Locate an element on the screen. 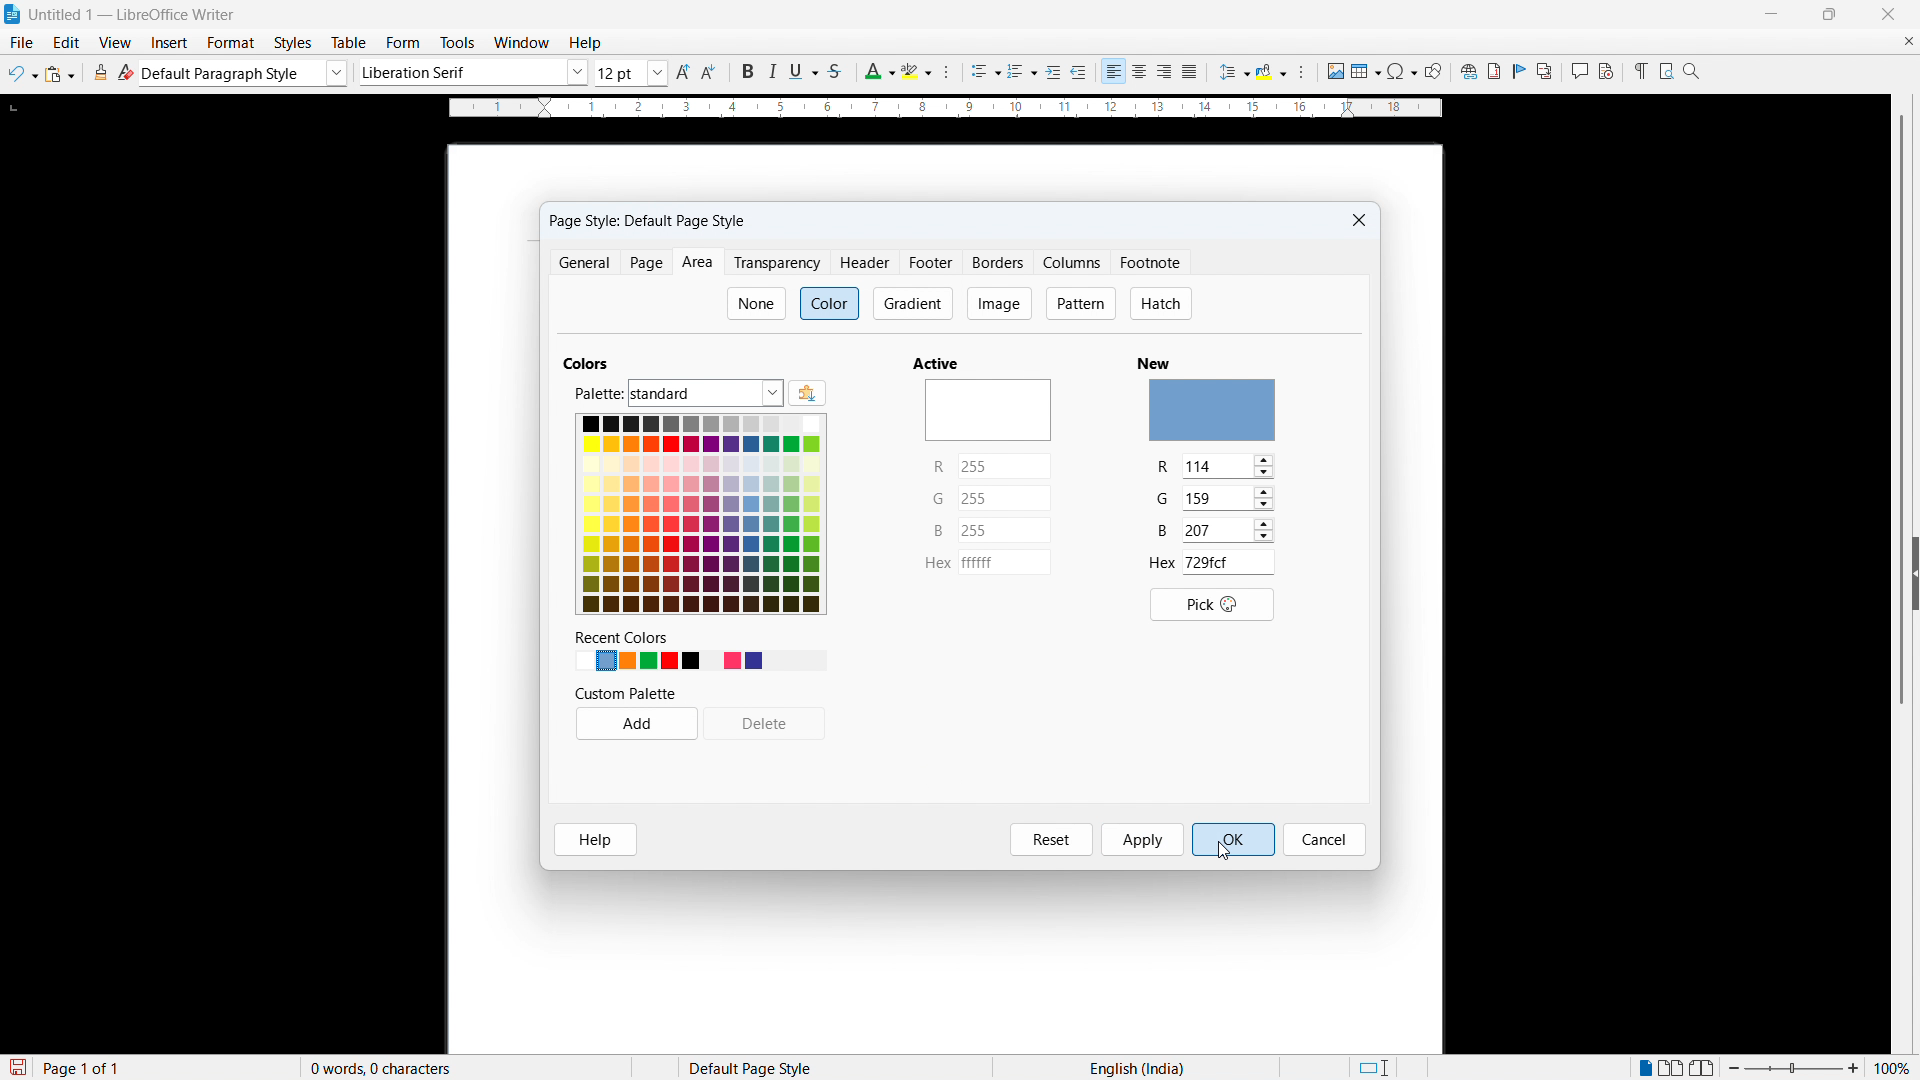 This screenshot has height=1080, width=1920. Multiple page view  is located at coordinates (1673, 1067).